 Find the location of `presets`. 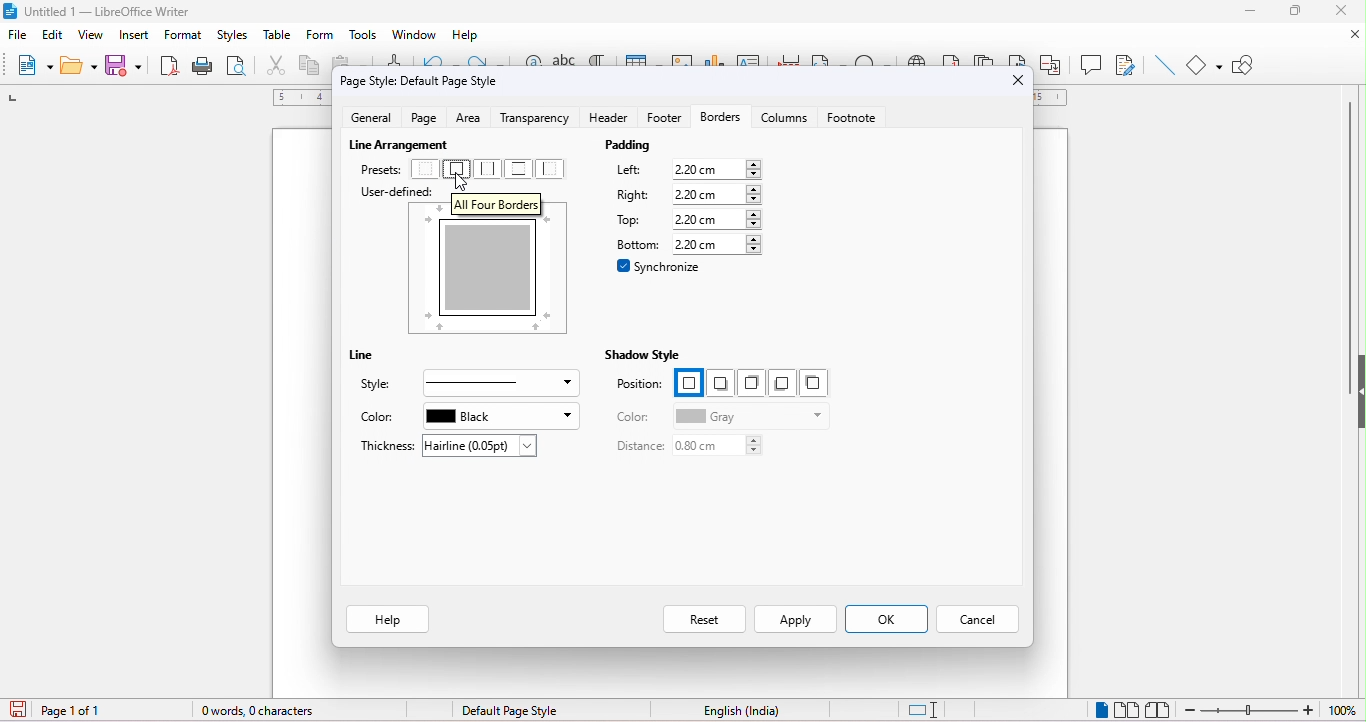

presets is located at coordinates (379, 169).